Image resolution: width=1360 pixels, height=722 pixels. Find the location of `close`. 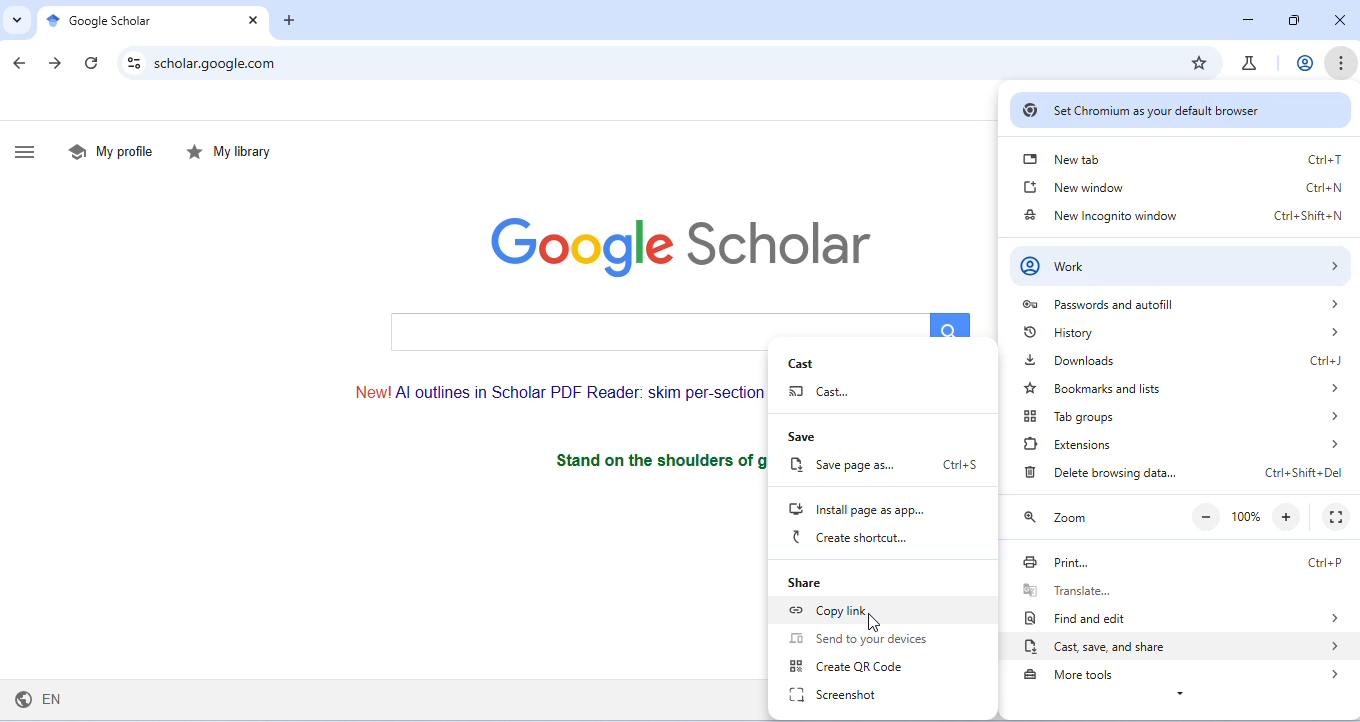

close is located at coordinates (1336, 20).